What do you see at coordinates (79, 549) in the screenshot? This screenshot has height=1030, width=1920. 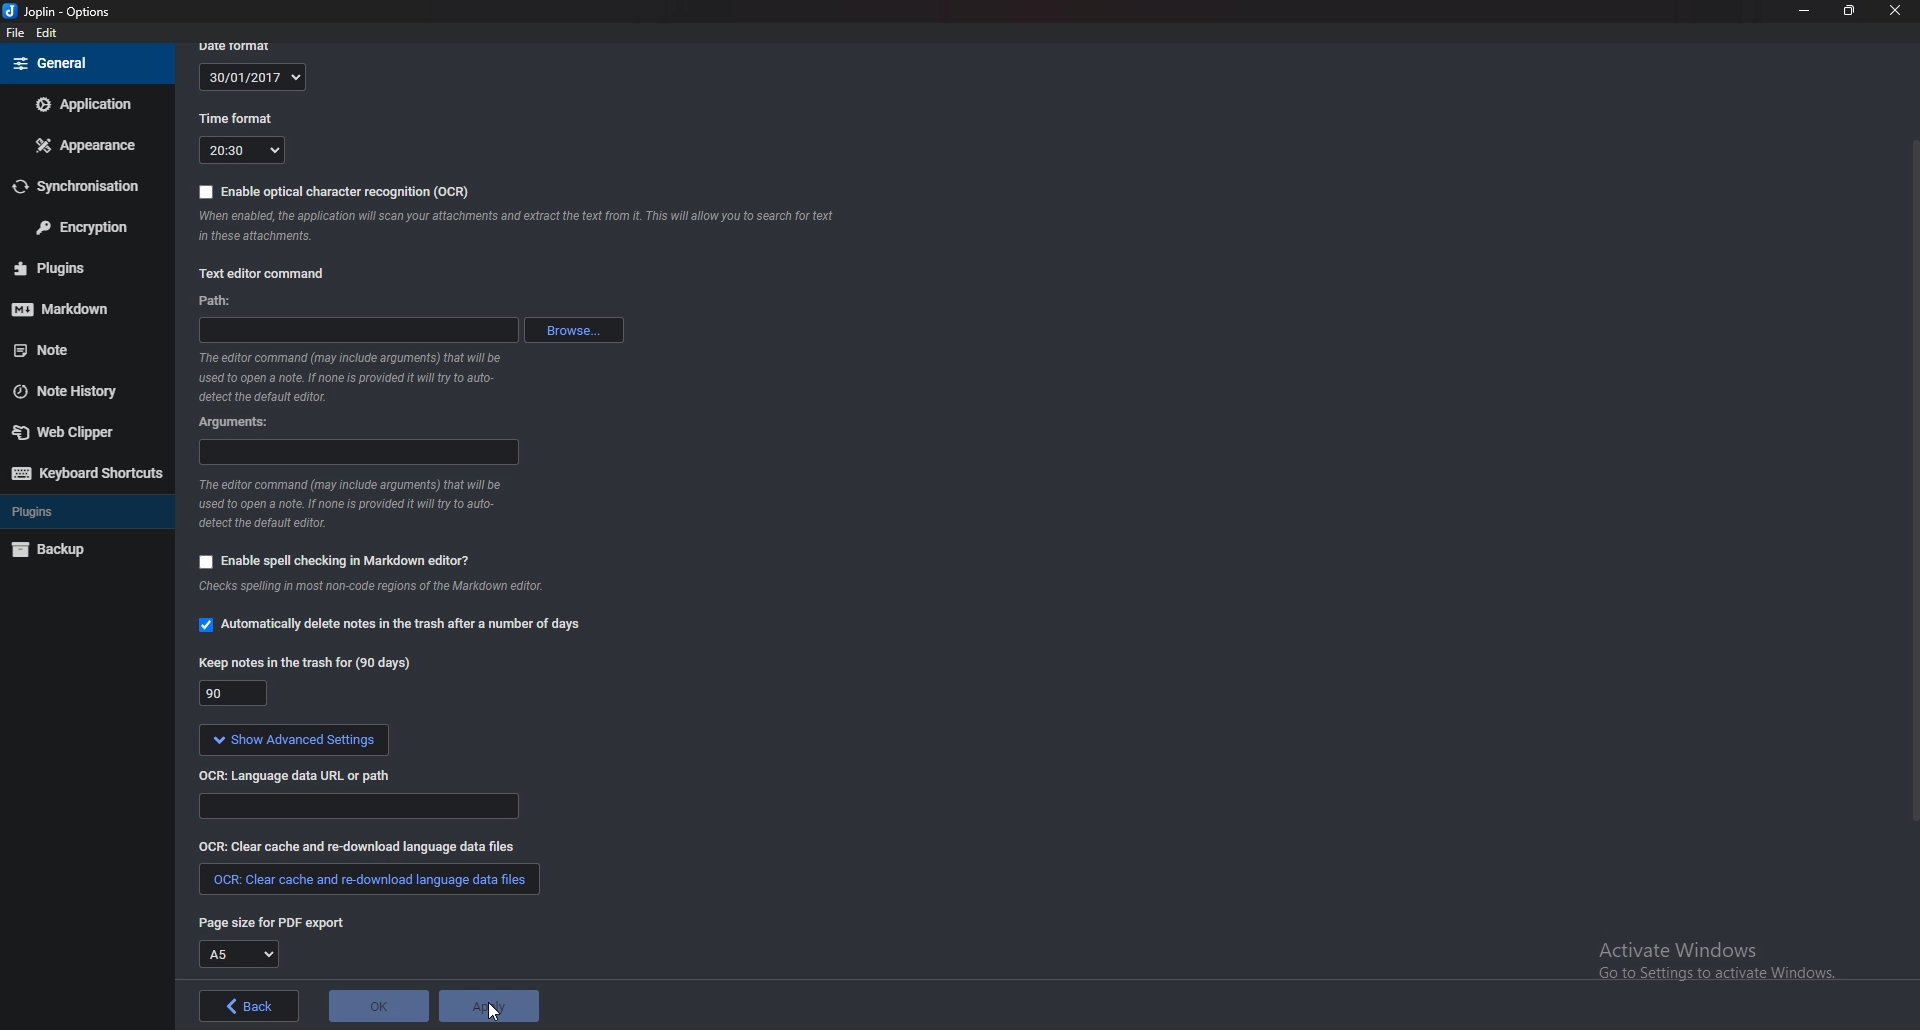 I see `Back up` at bounding box center [79, 549].